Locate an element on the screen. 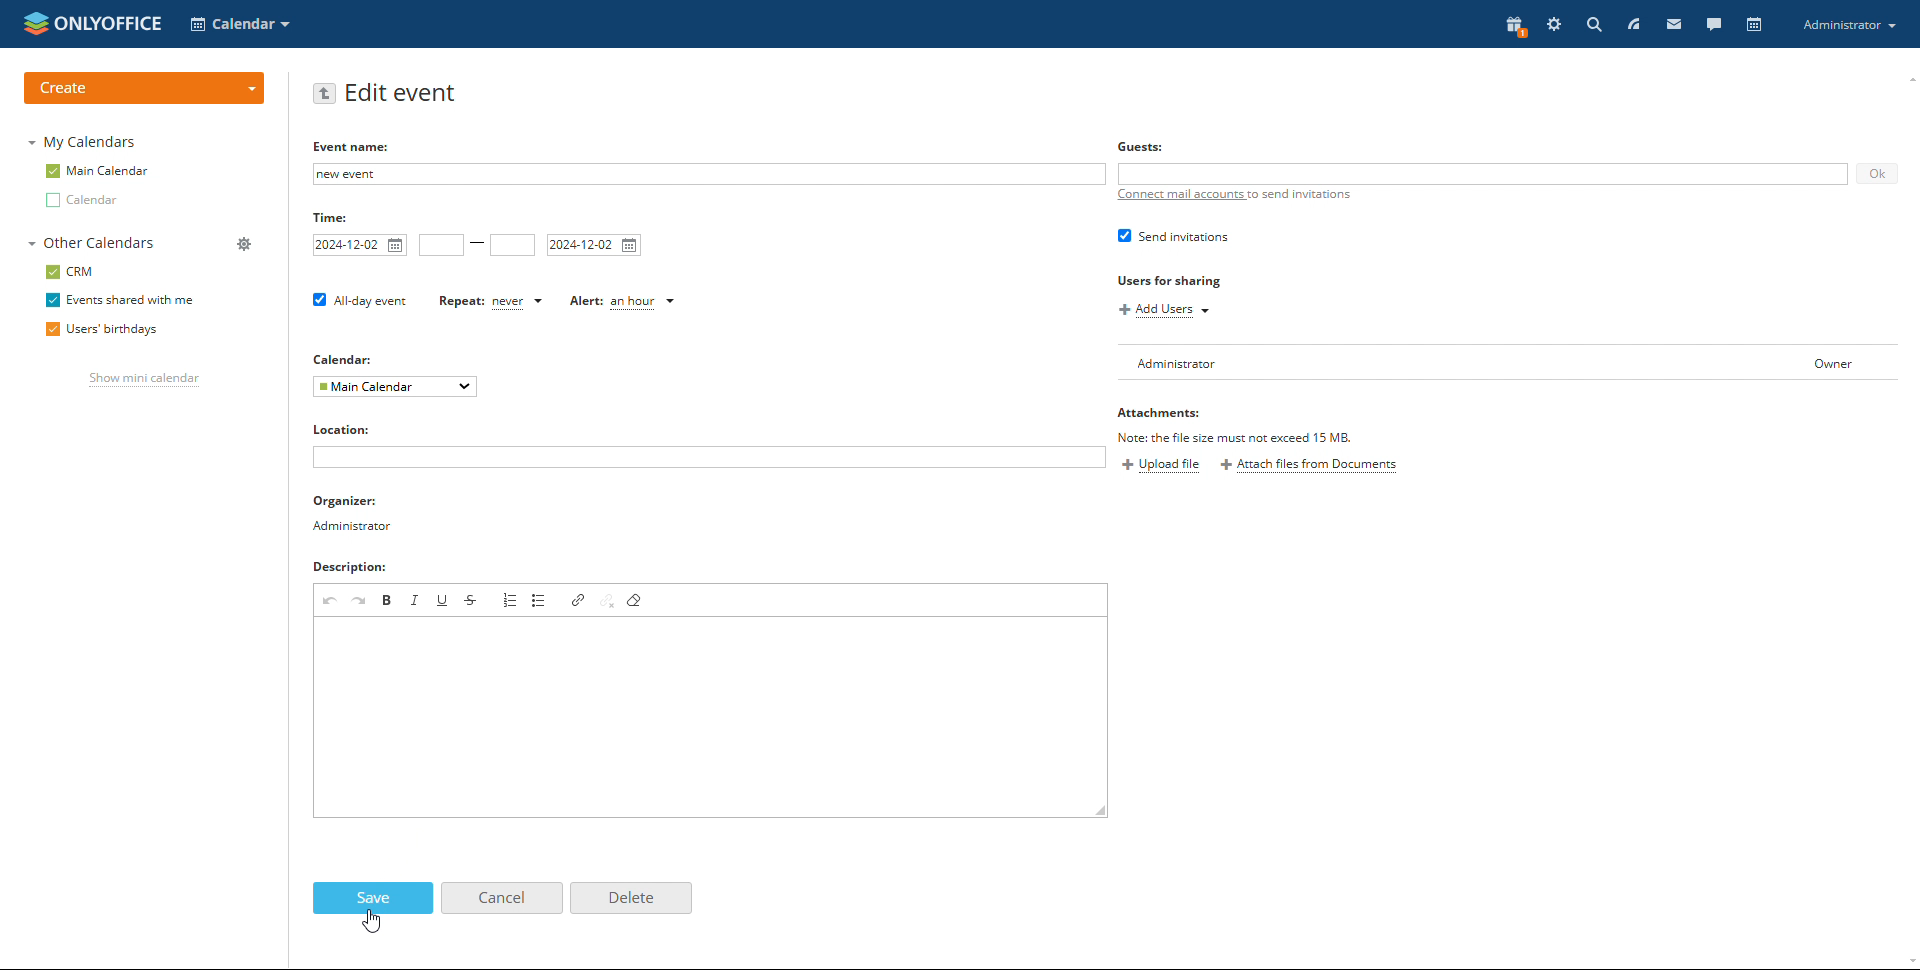 The height and width of the screenshot is (970, 1920). italic is located at coordinates (414, 600).